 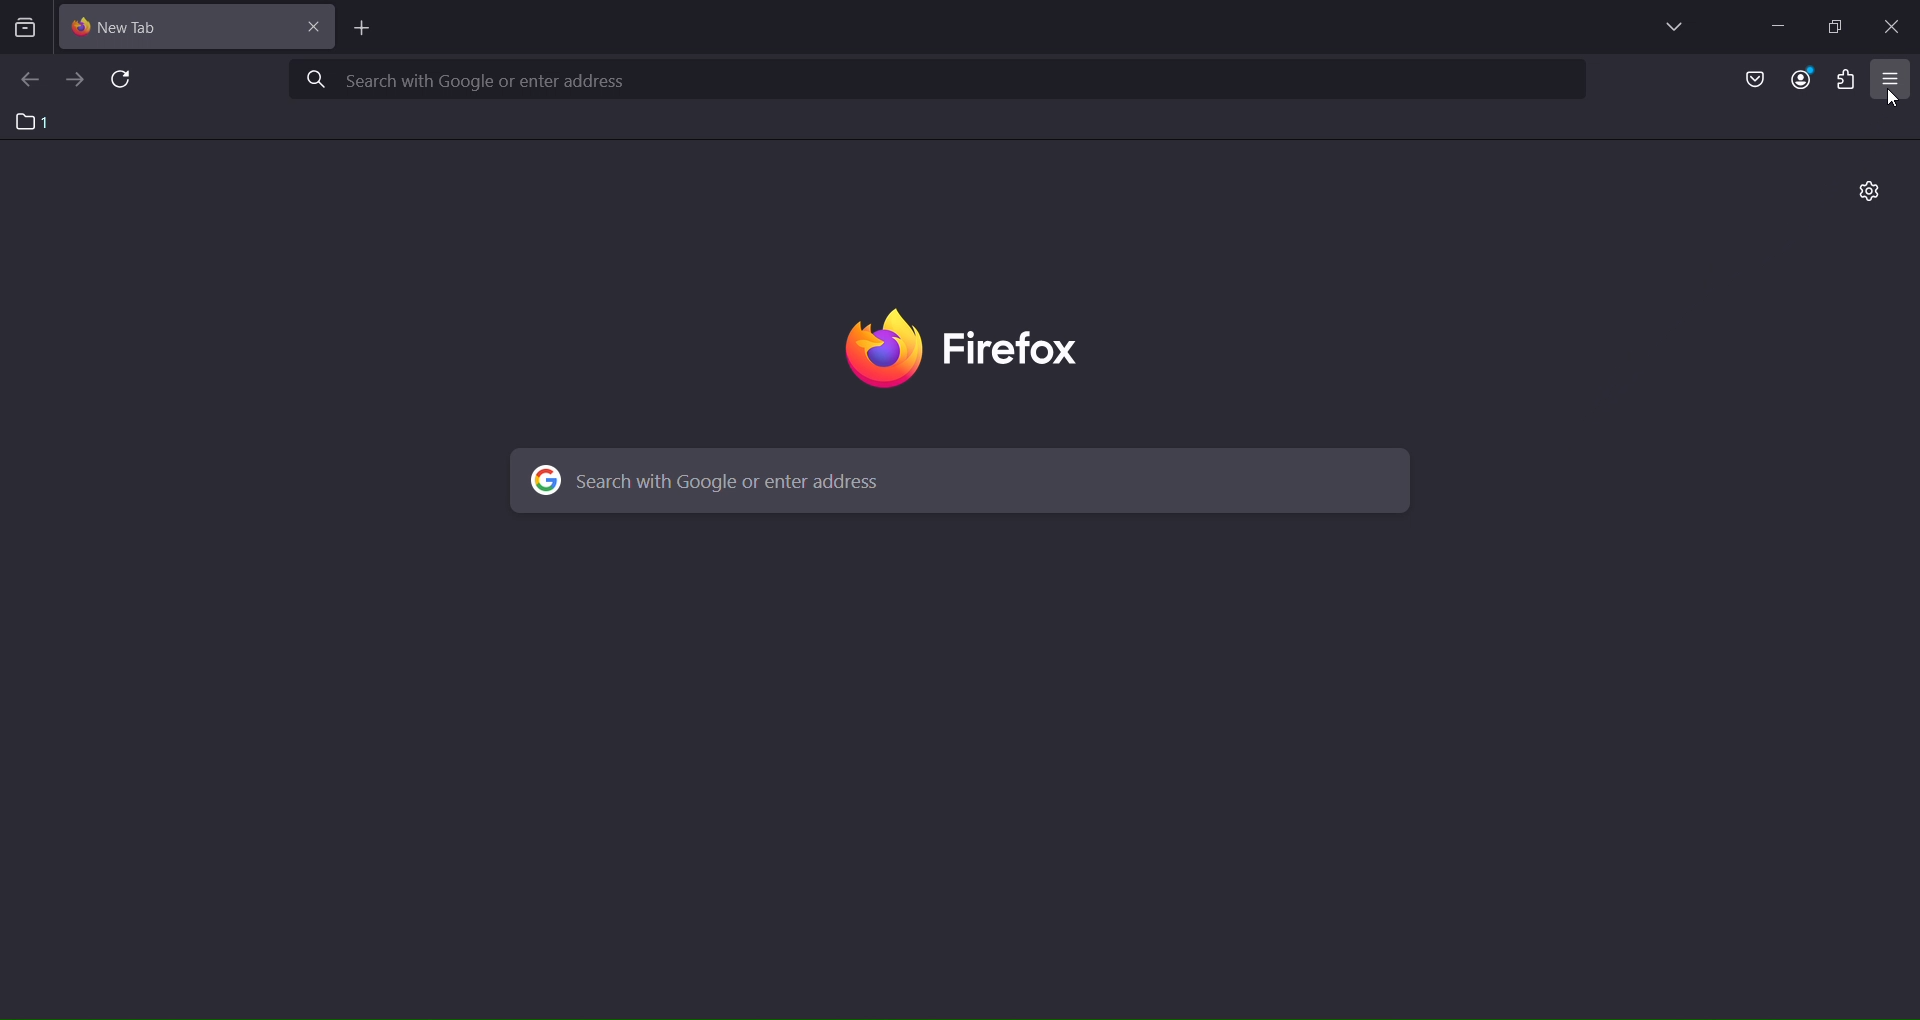 What do you see at coordinates (134, 28) in the screenshot?
I see `current tab` at bounding box center [134, 28].